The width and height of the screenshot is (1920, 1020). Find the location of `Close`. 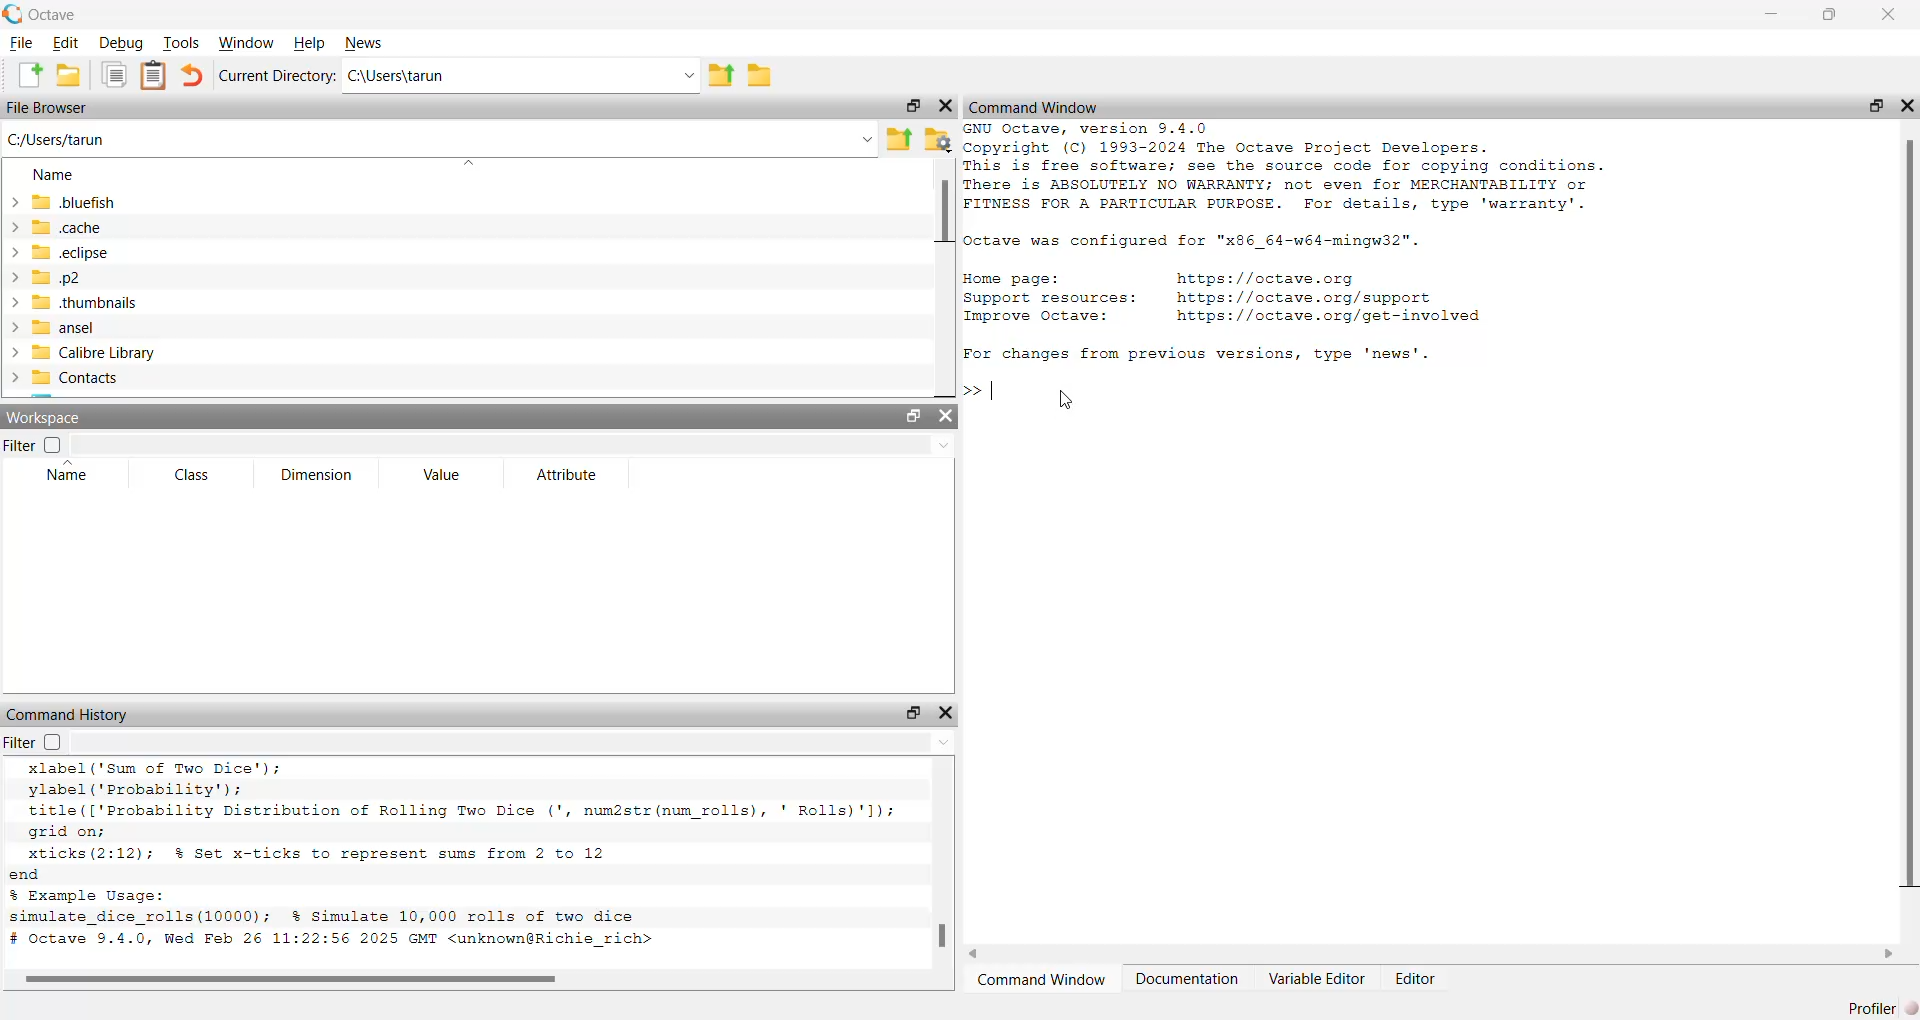

Close is located at coordinates (1908, 109).